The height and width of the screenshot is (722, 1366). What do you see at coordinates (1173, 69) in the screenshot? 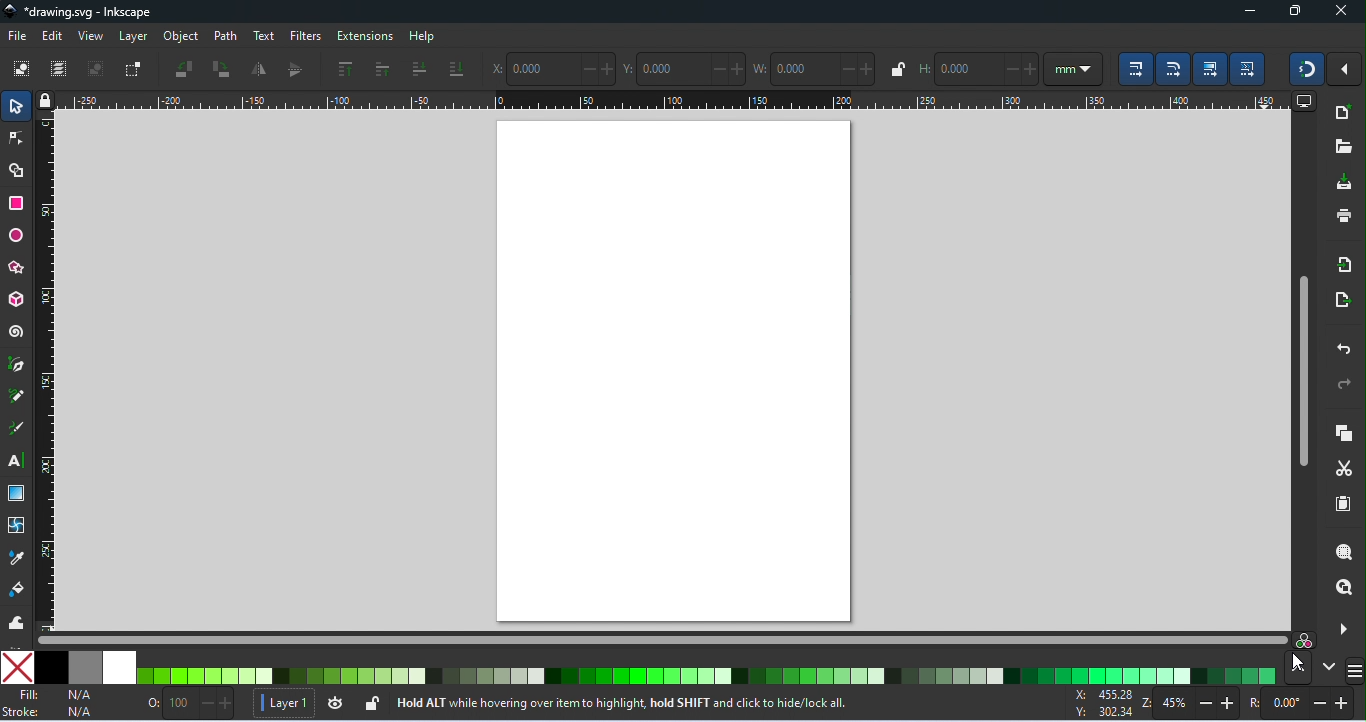
I see `scale radii` at bounding box center [1173, 69].